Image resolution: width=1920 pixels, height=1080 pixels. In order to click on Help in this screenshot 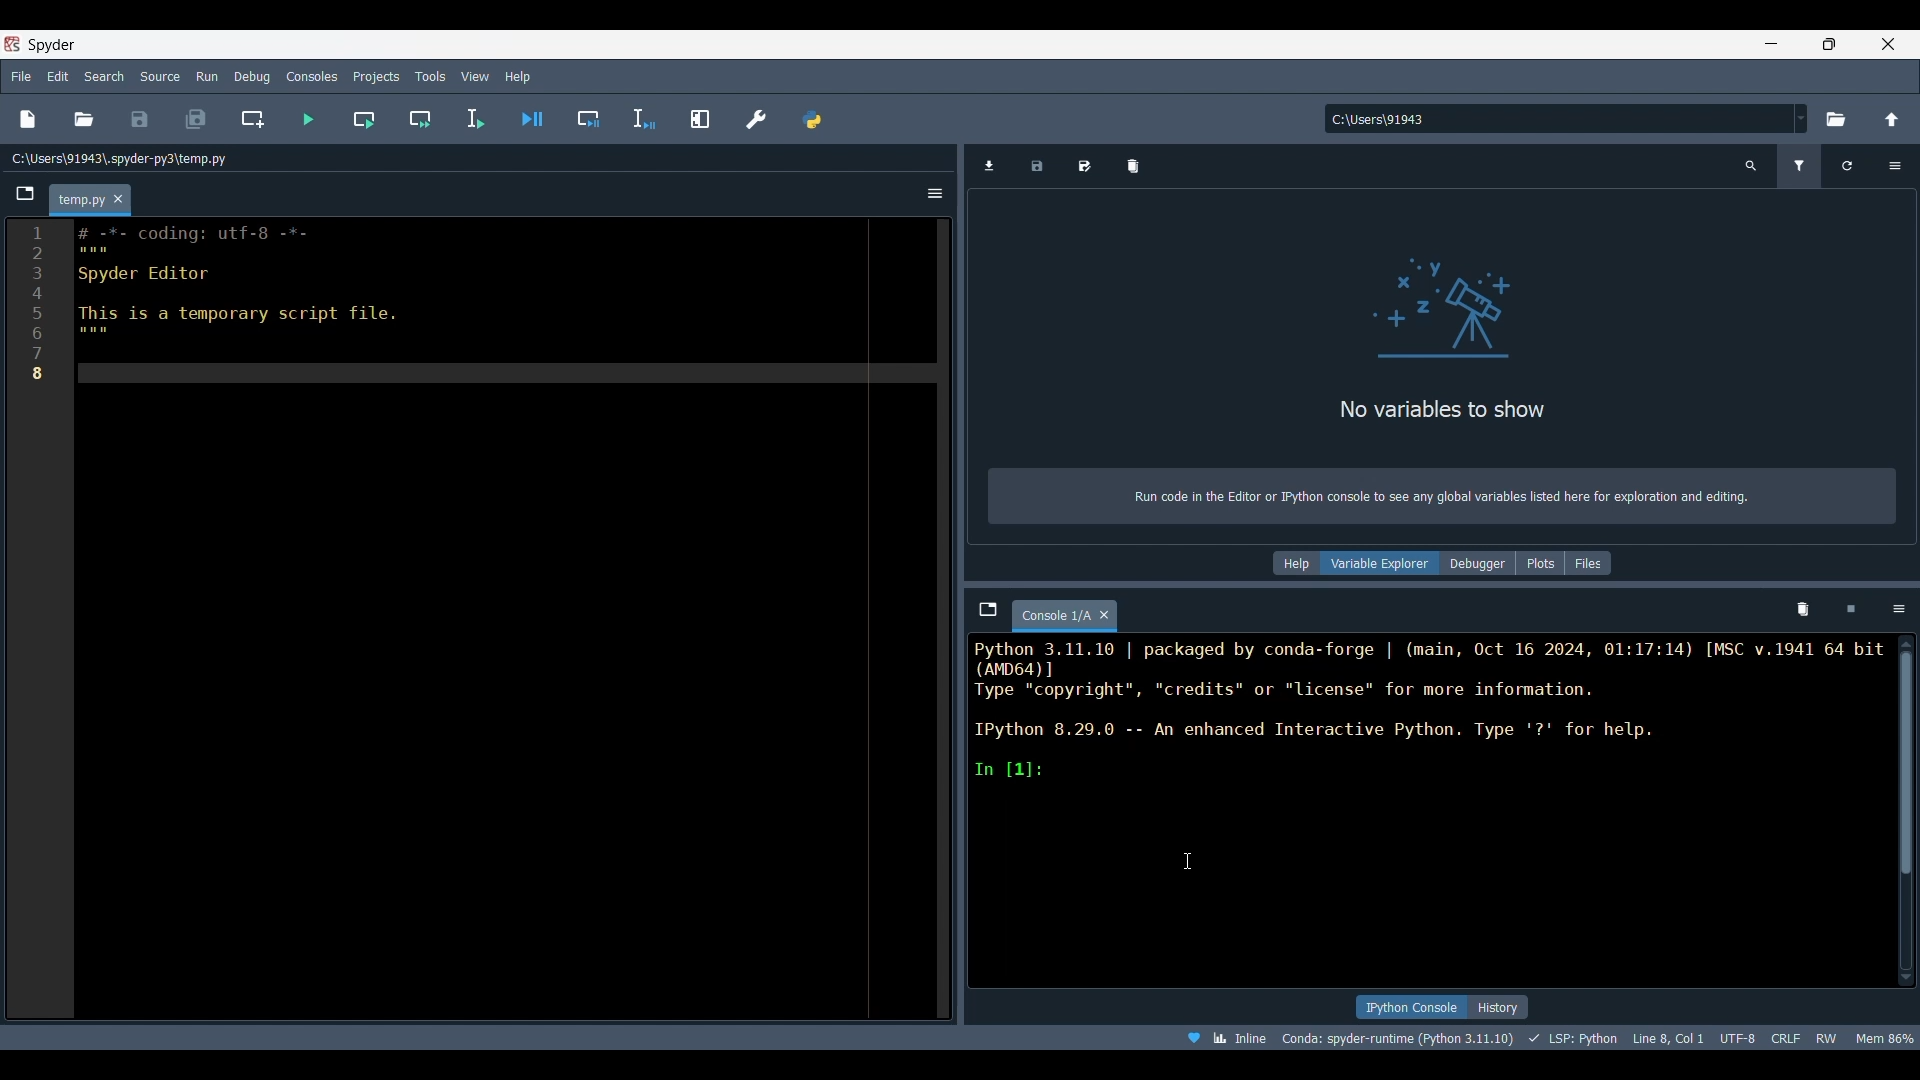, I will do `click(1295, 564)`.